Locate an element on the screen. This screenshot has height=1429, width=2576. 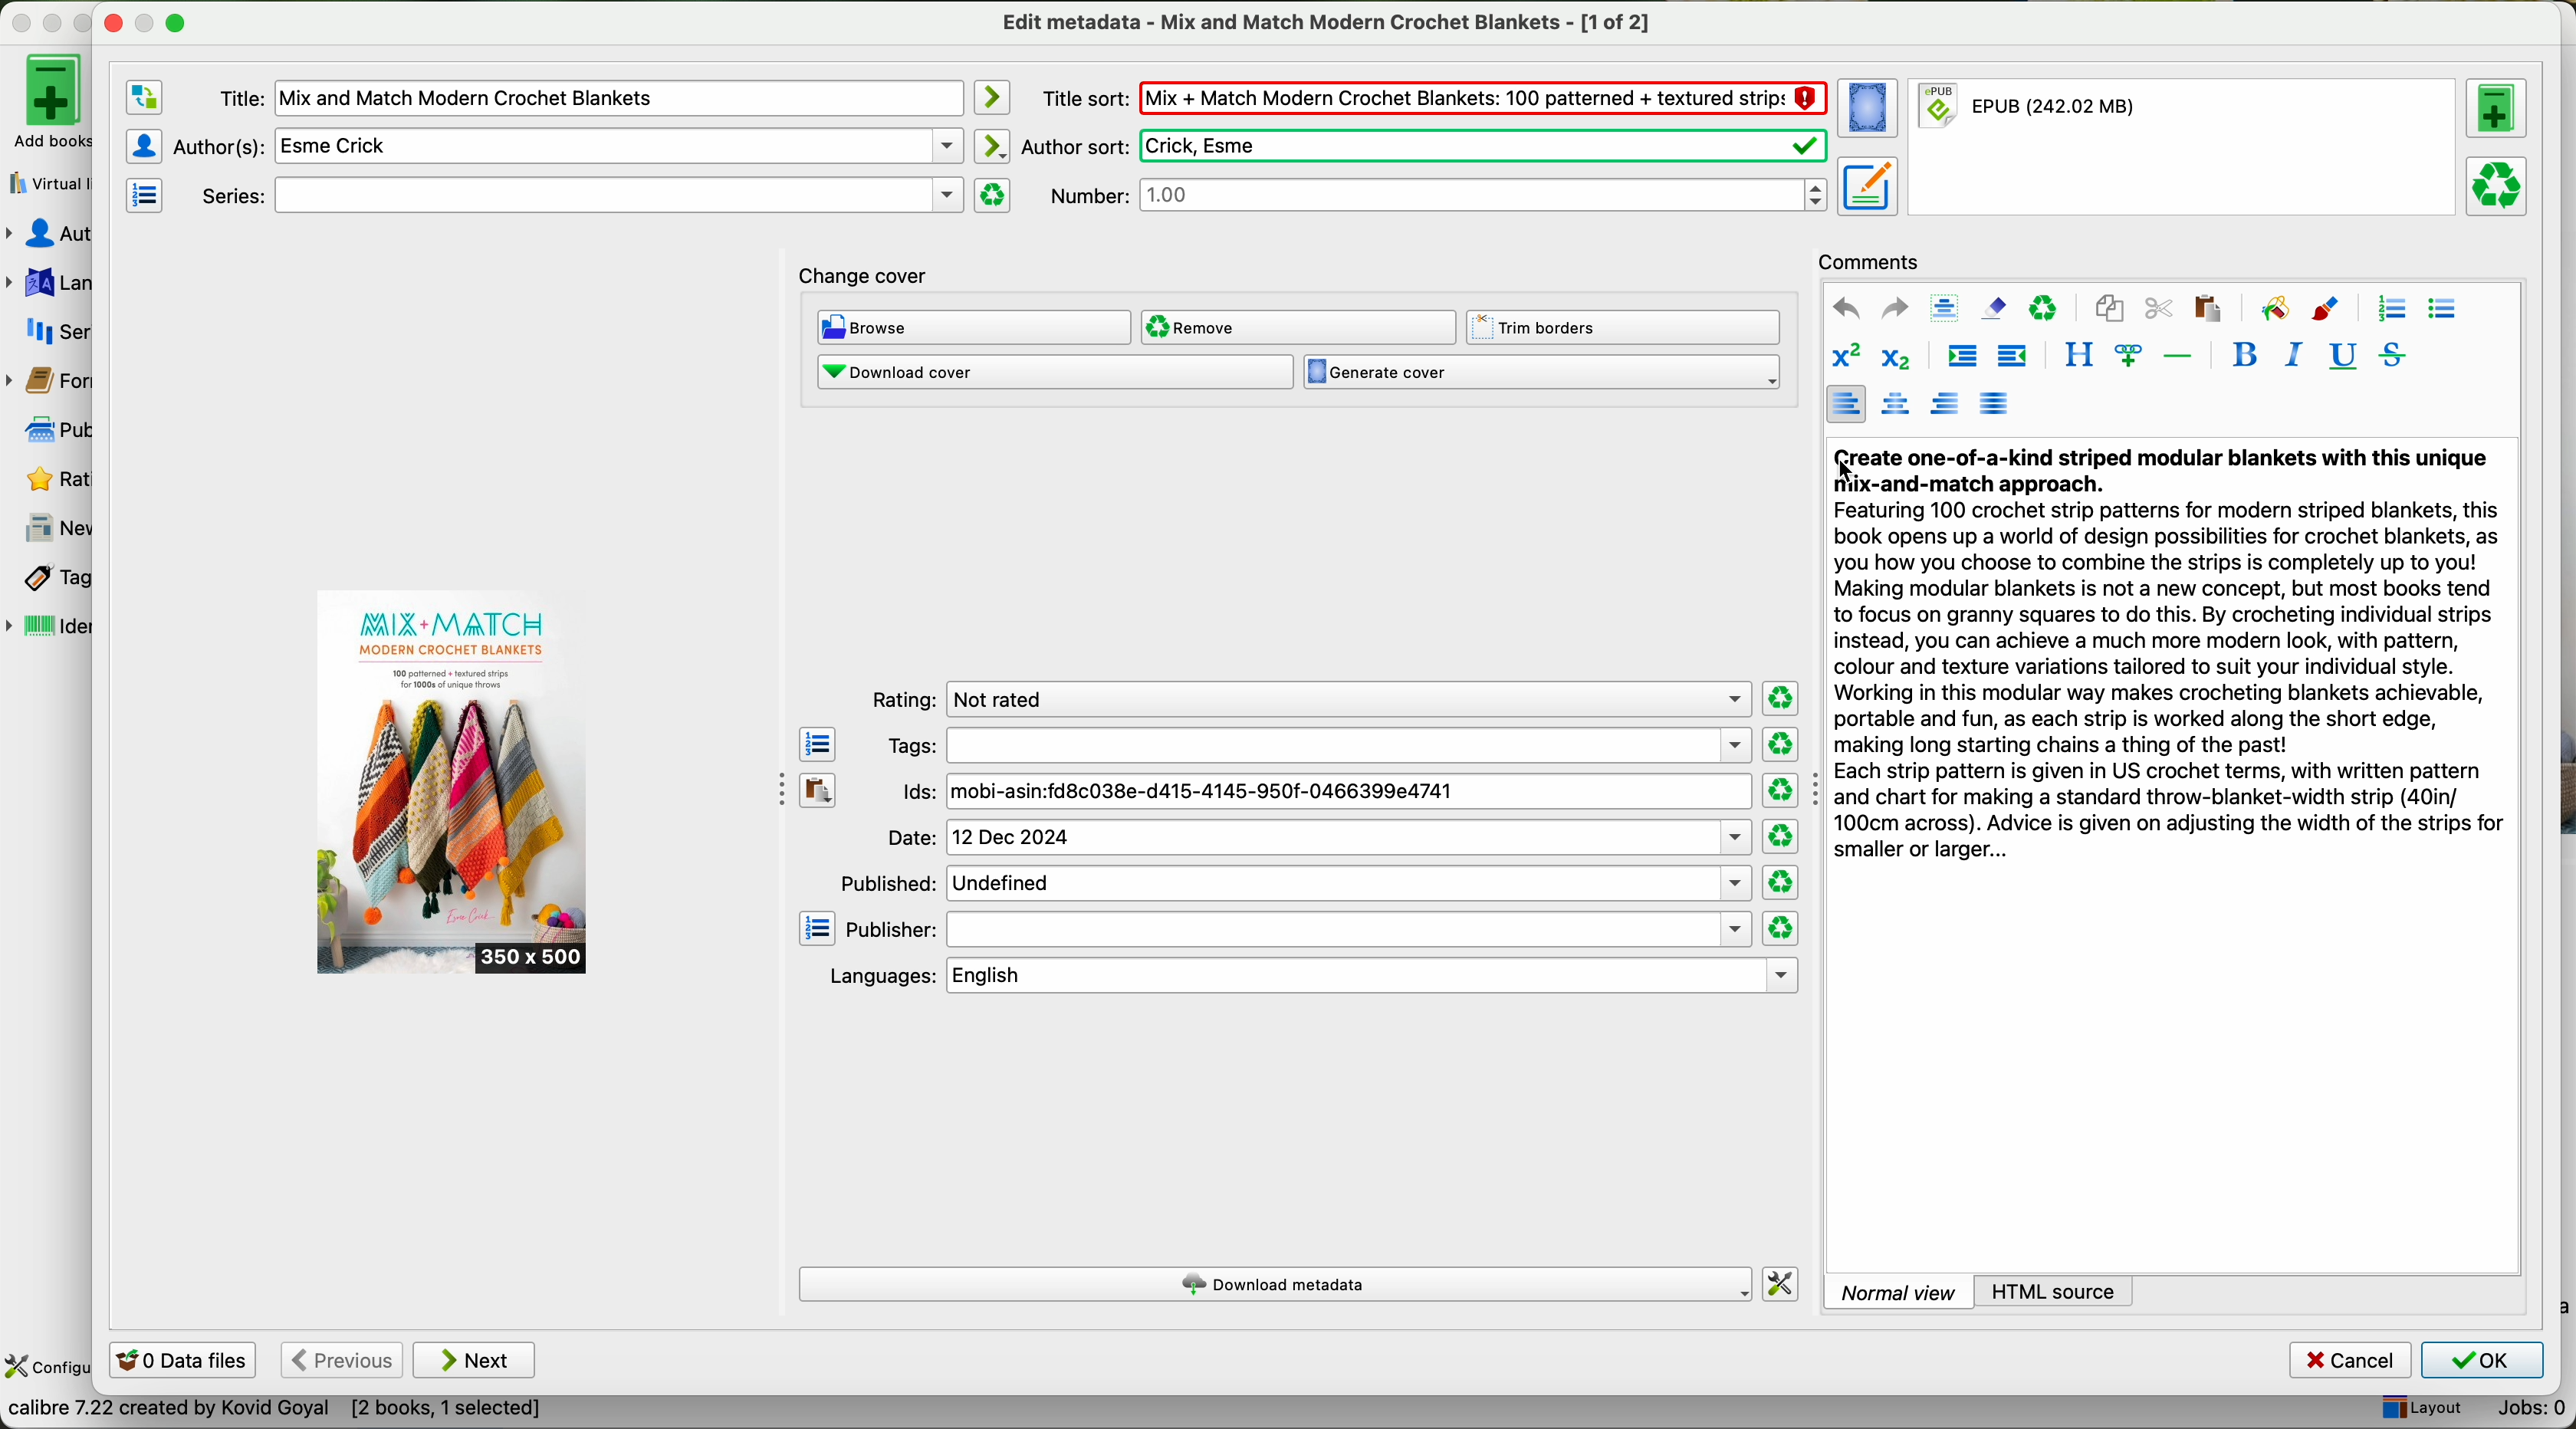
add books is located at coordinates (45, 100).